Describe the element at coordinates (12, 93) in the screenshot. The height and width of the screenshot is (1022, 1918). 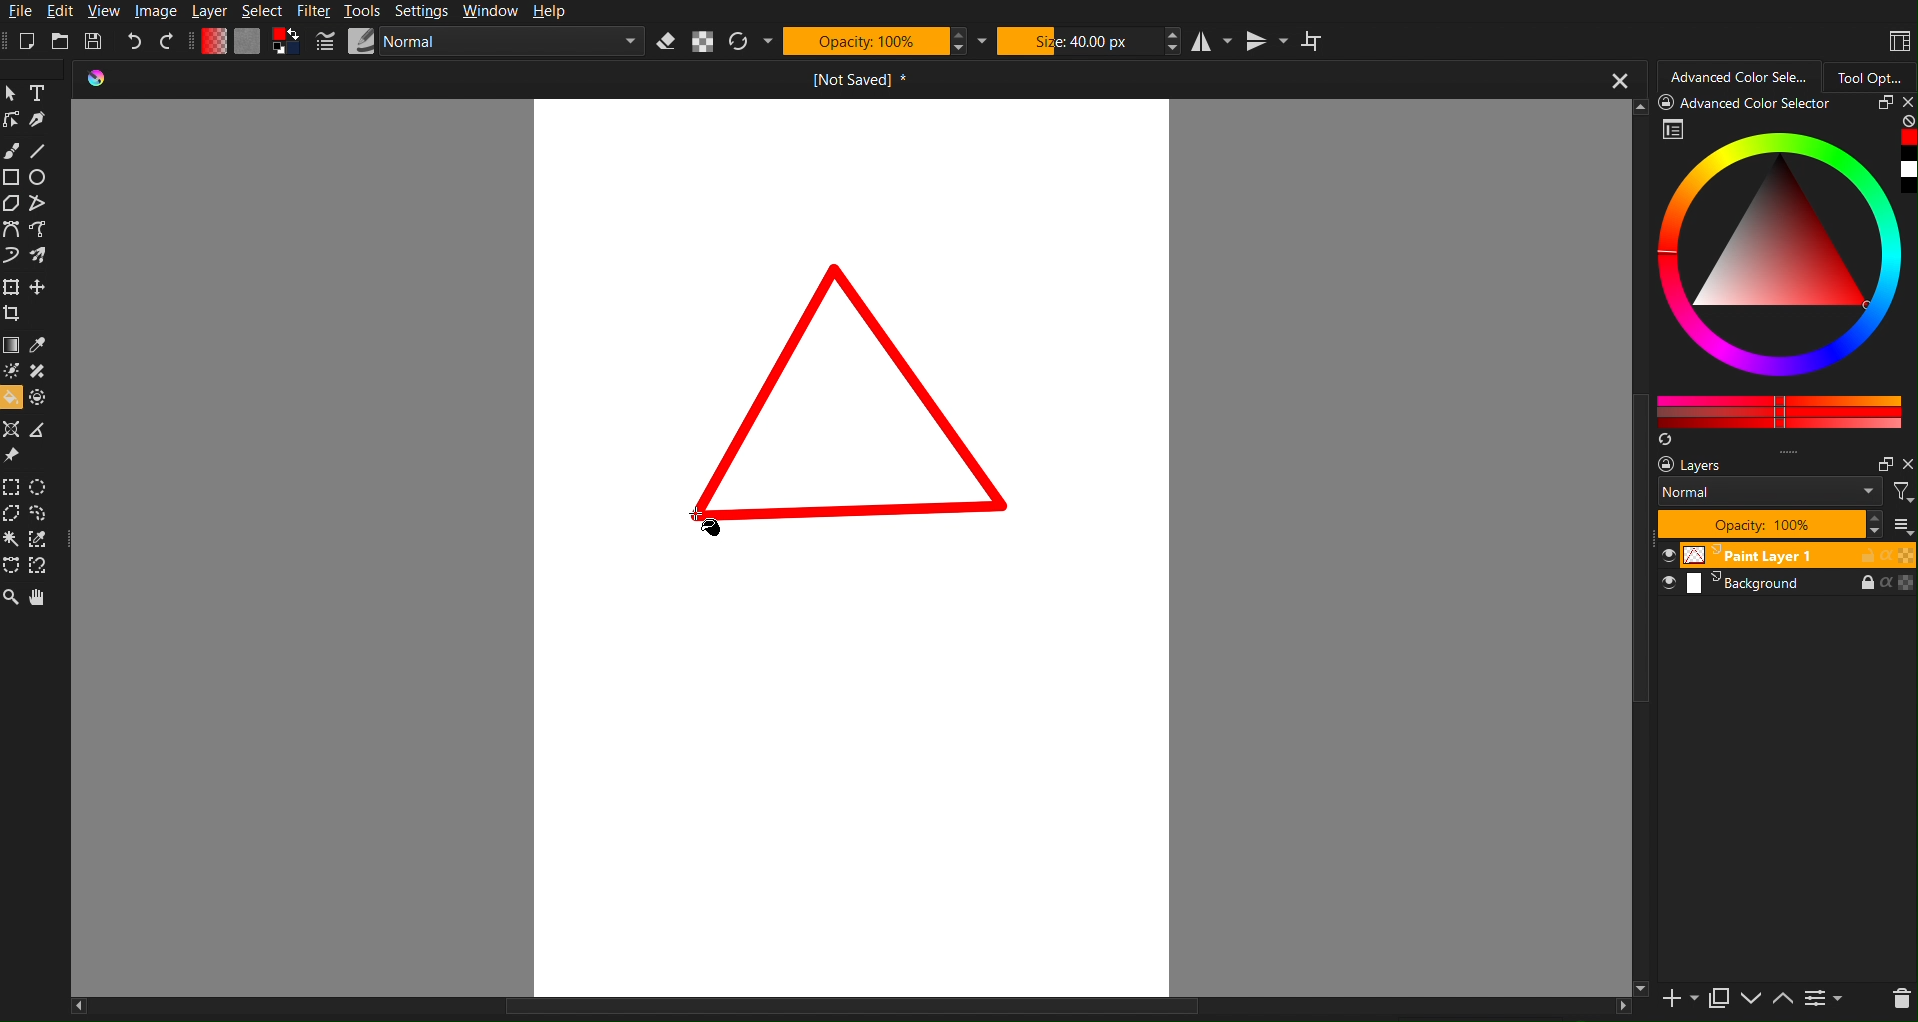
I see `Pointer` at that location.